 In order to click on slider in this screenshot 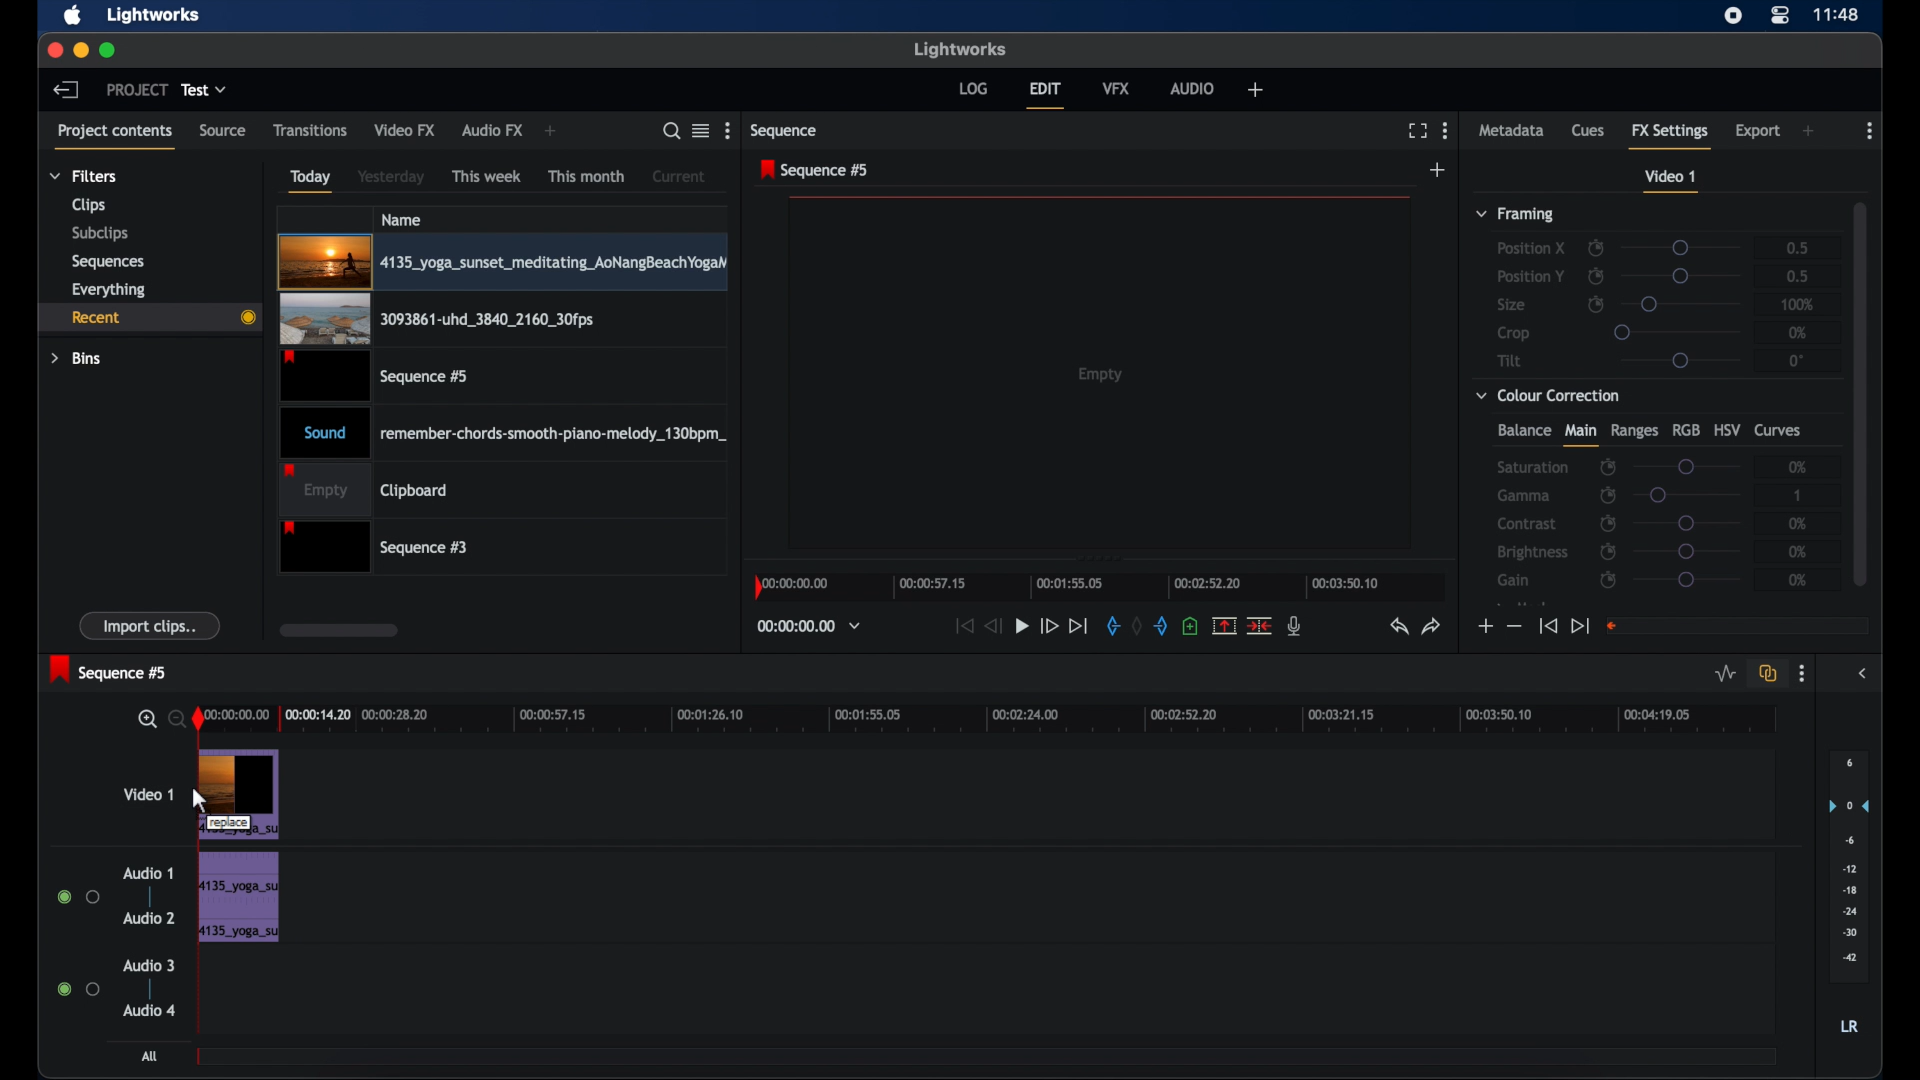, I will do `click(1686, 466)`.